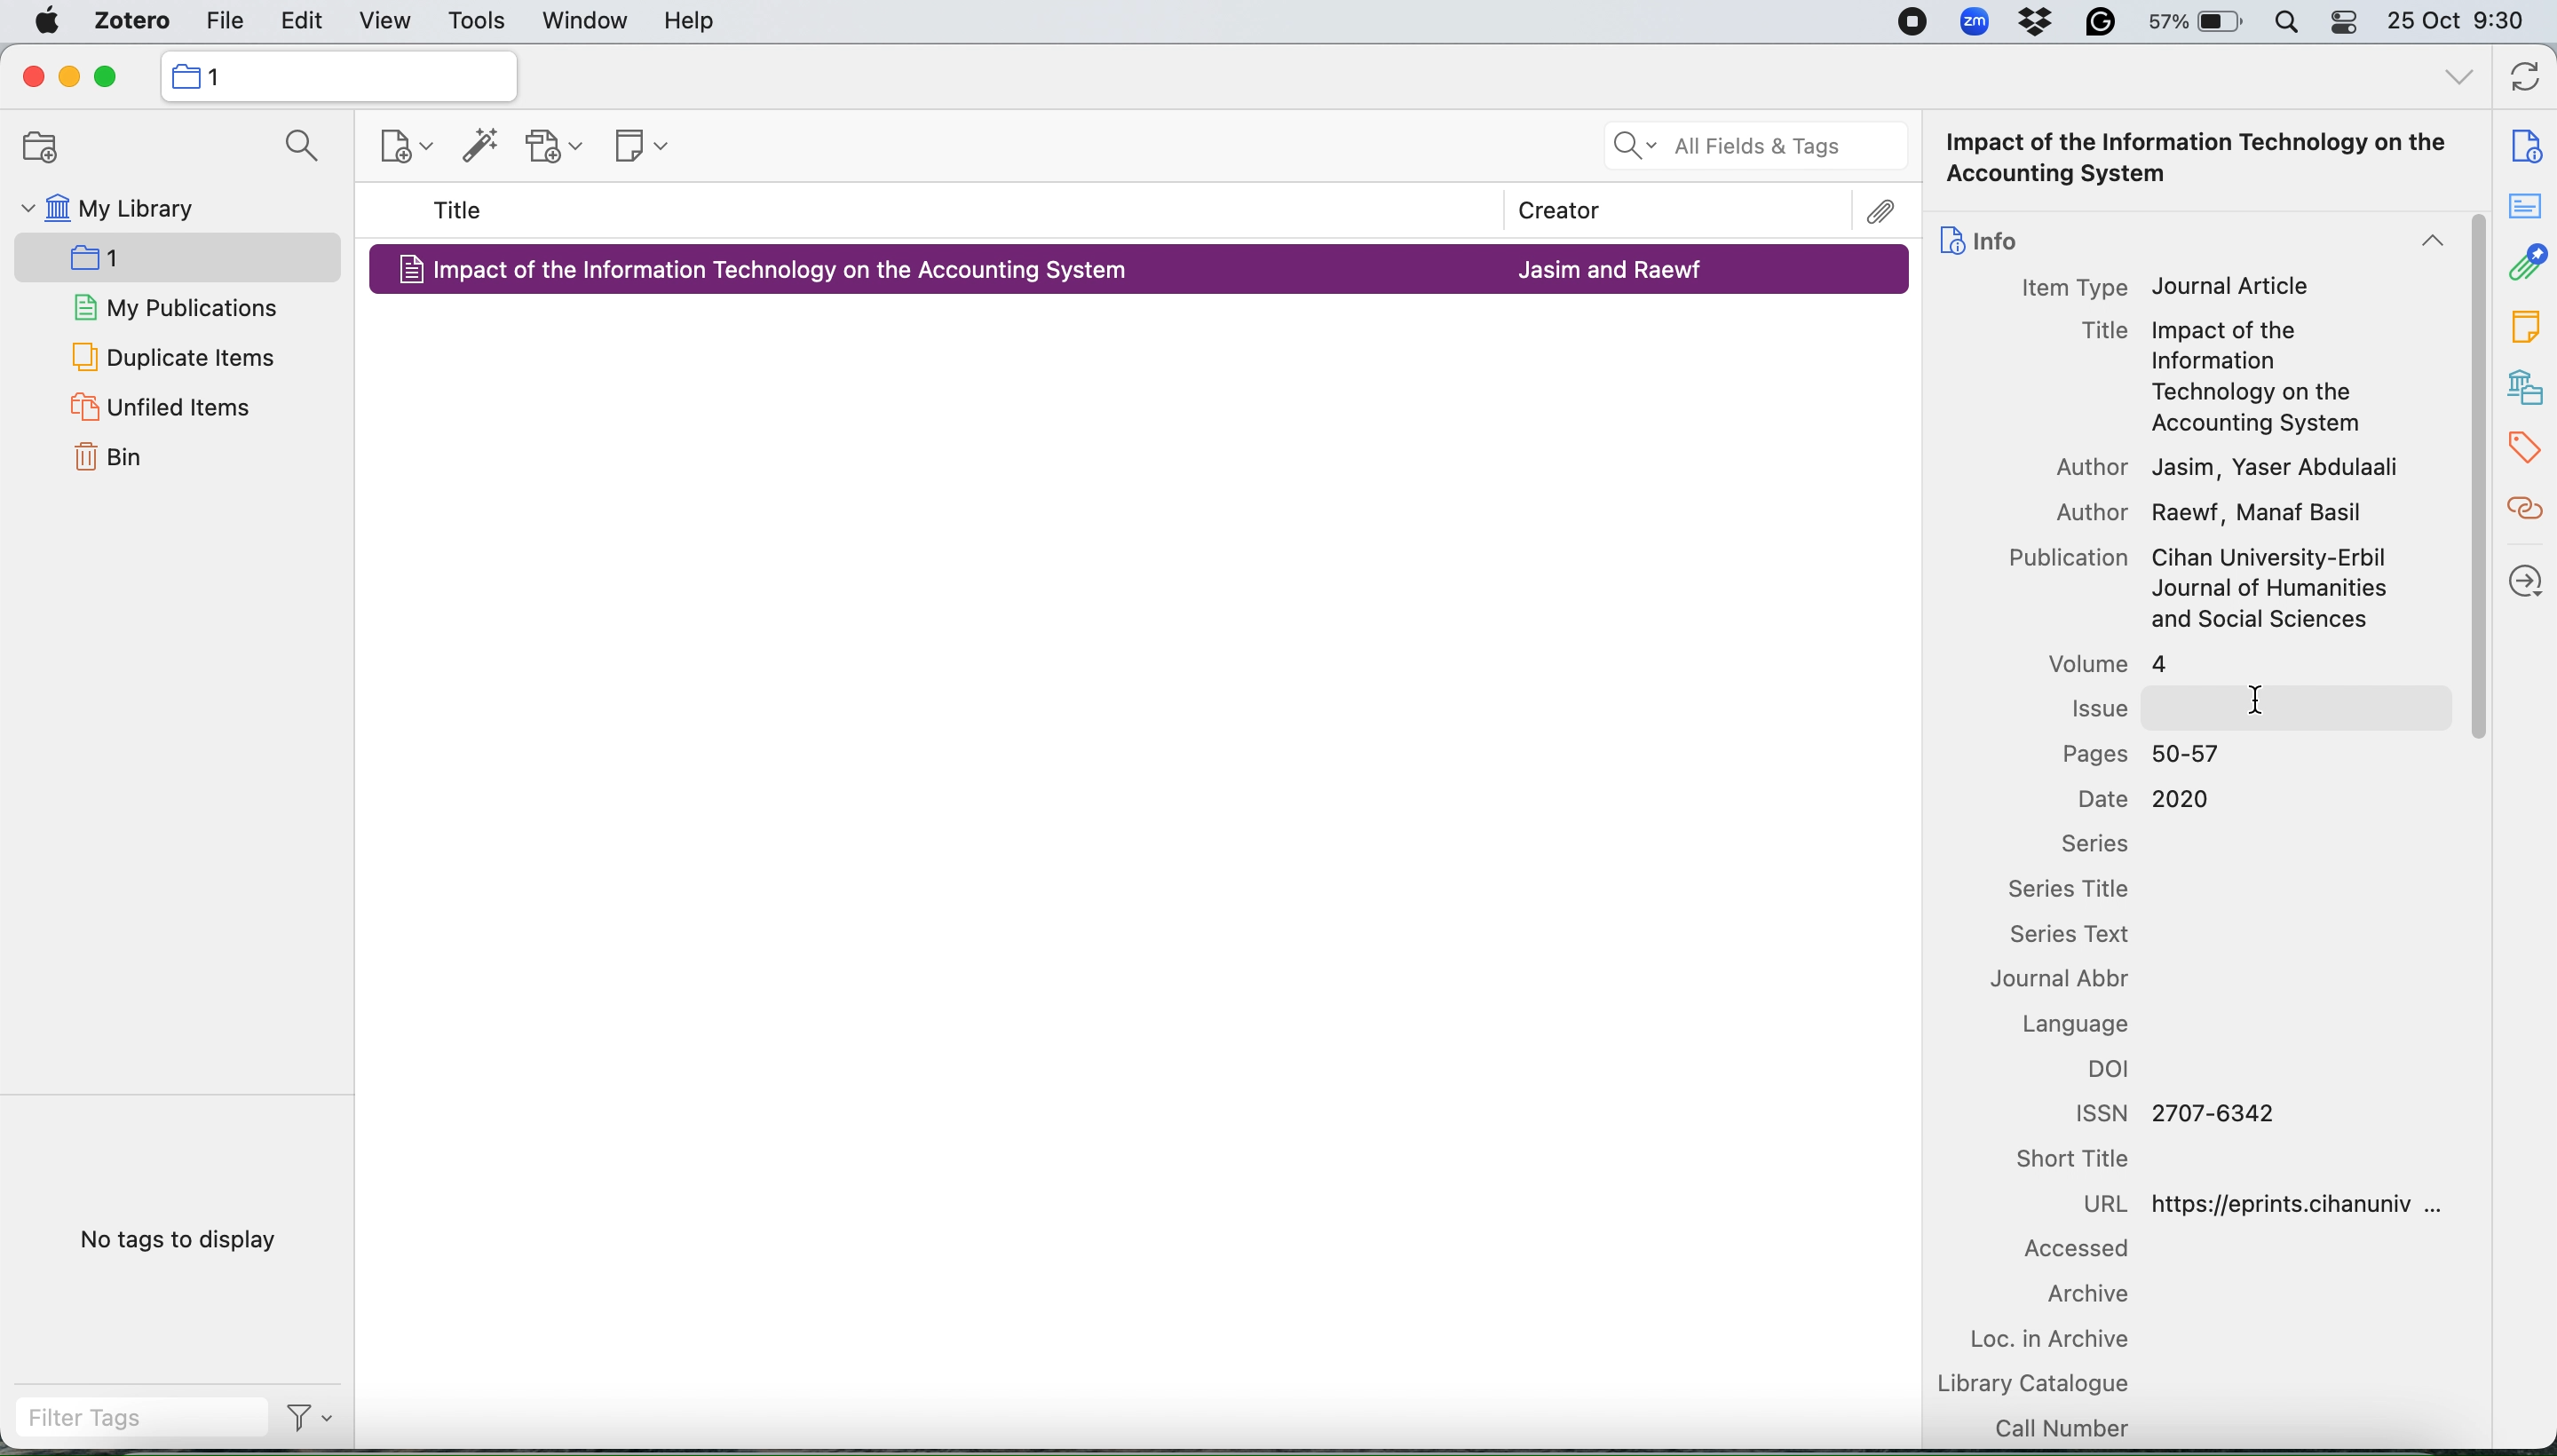 This screenshot has width=2557, height=1456. Describe the element at coordinates (155, 210) in the screenshot. I see `my library` at that location.